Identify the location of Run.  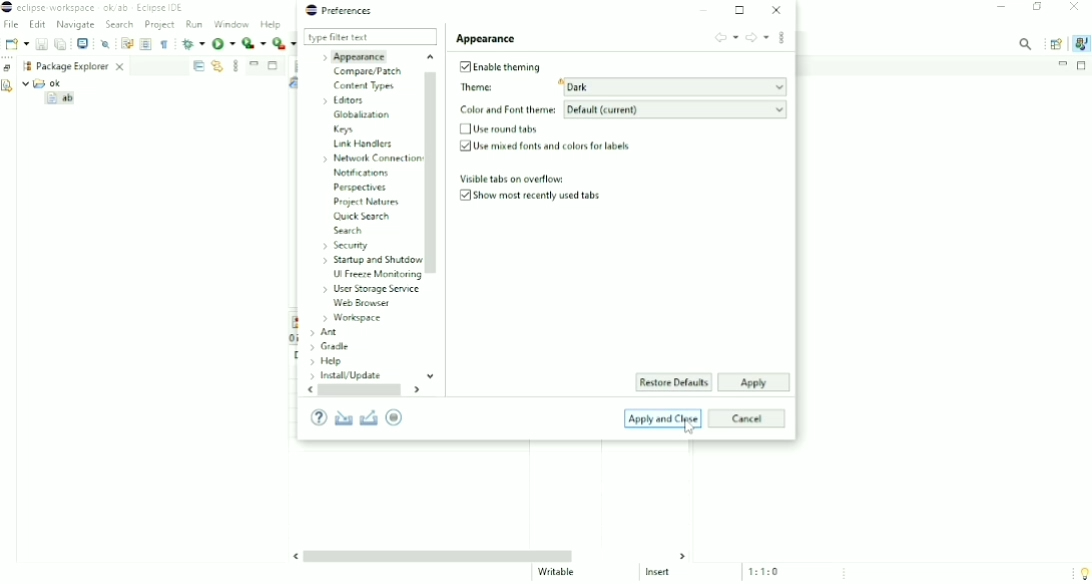
(224, 45).